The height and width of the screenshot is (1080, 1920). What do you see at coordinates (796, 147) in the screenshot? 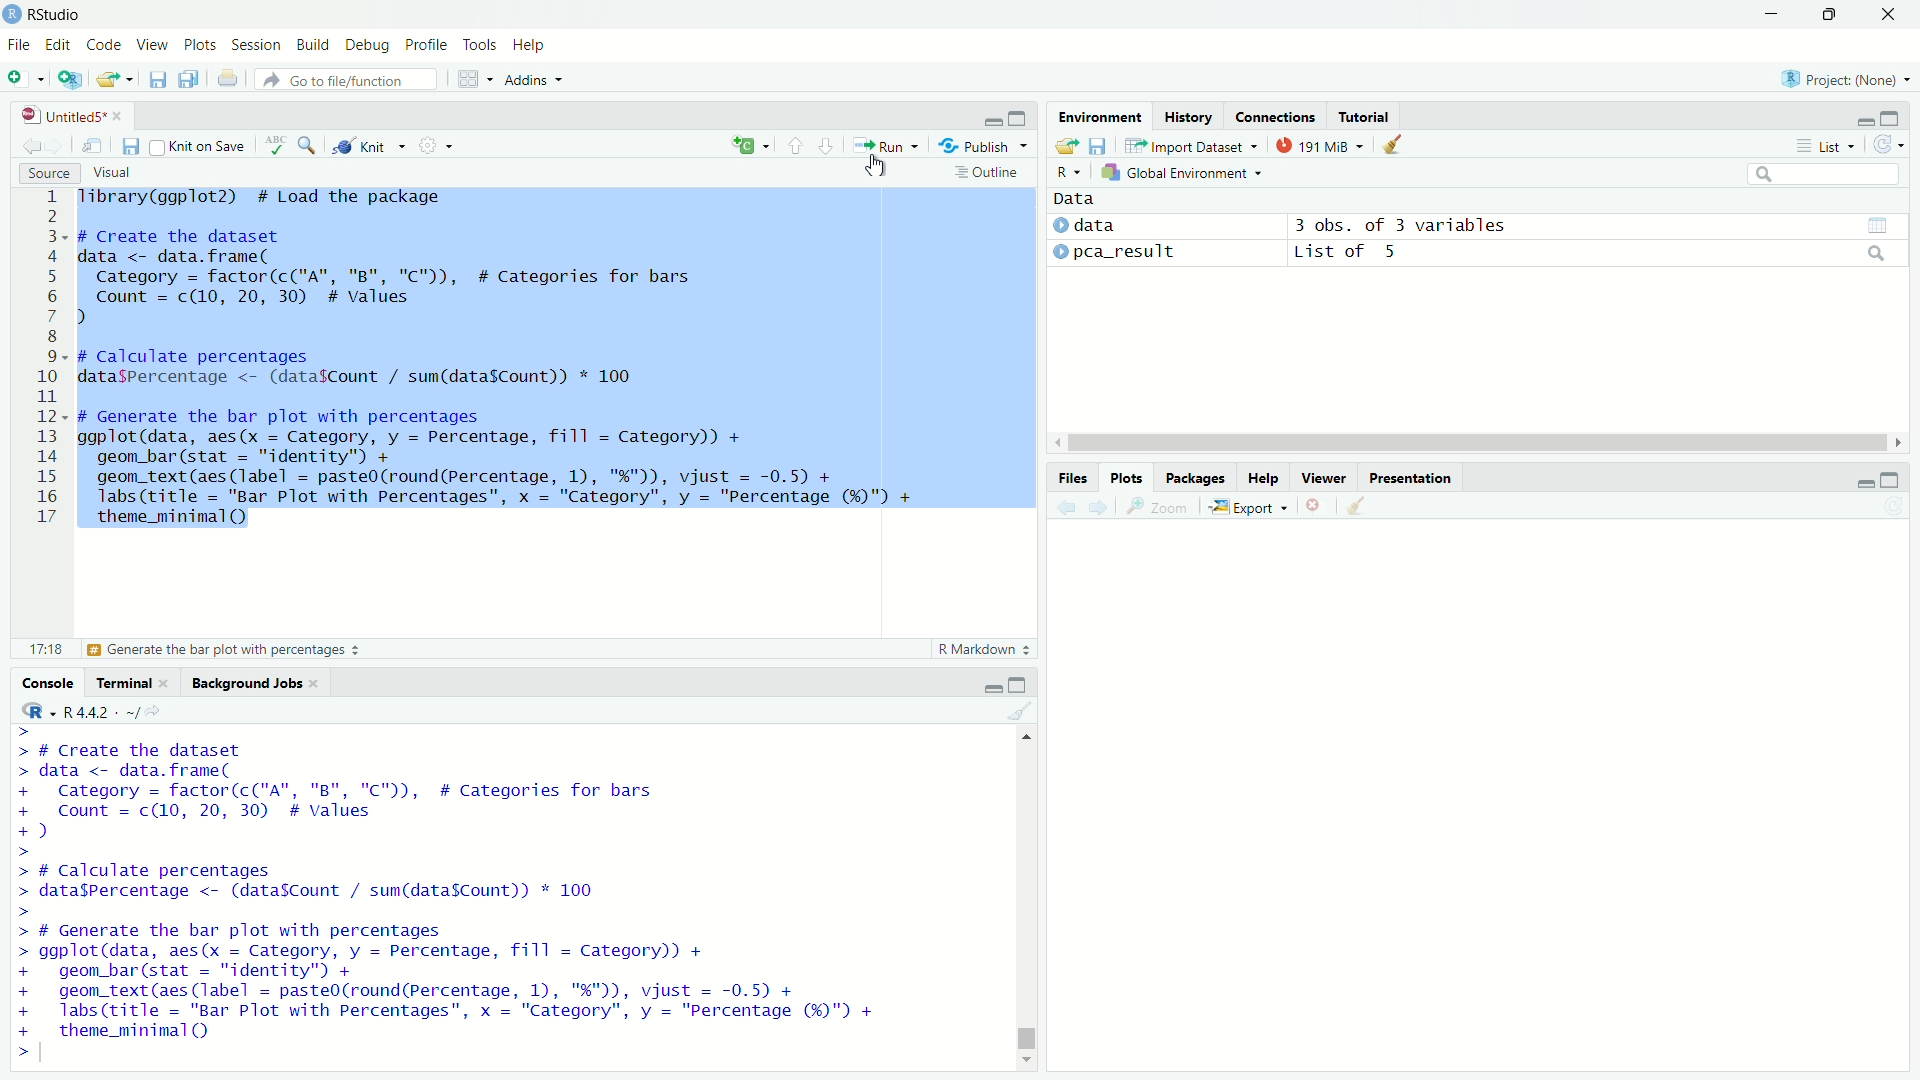
I see `go to previous section ` at bounding box center [796, 147].